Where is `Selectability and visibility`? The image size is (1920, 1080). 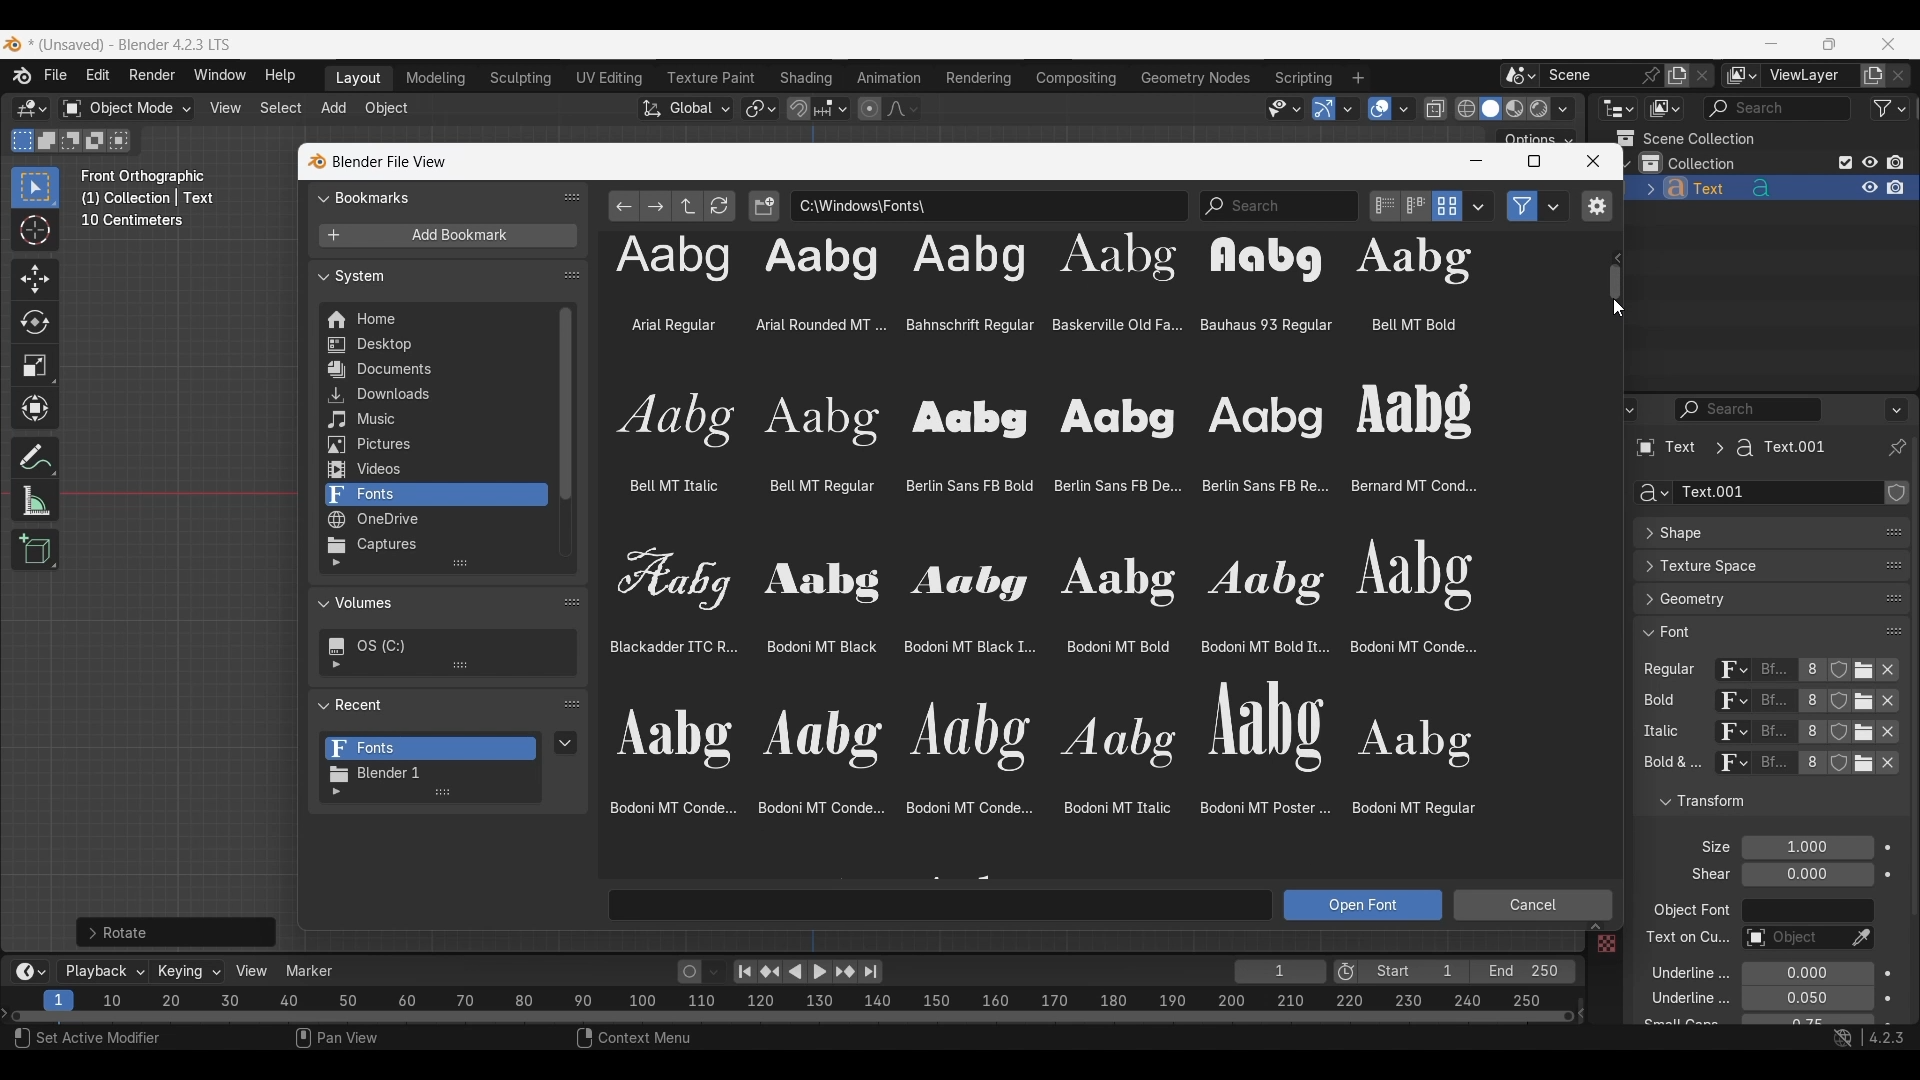
Selectability and visibility is located at coordinates (1285, 109).